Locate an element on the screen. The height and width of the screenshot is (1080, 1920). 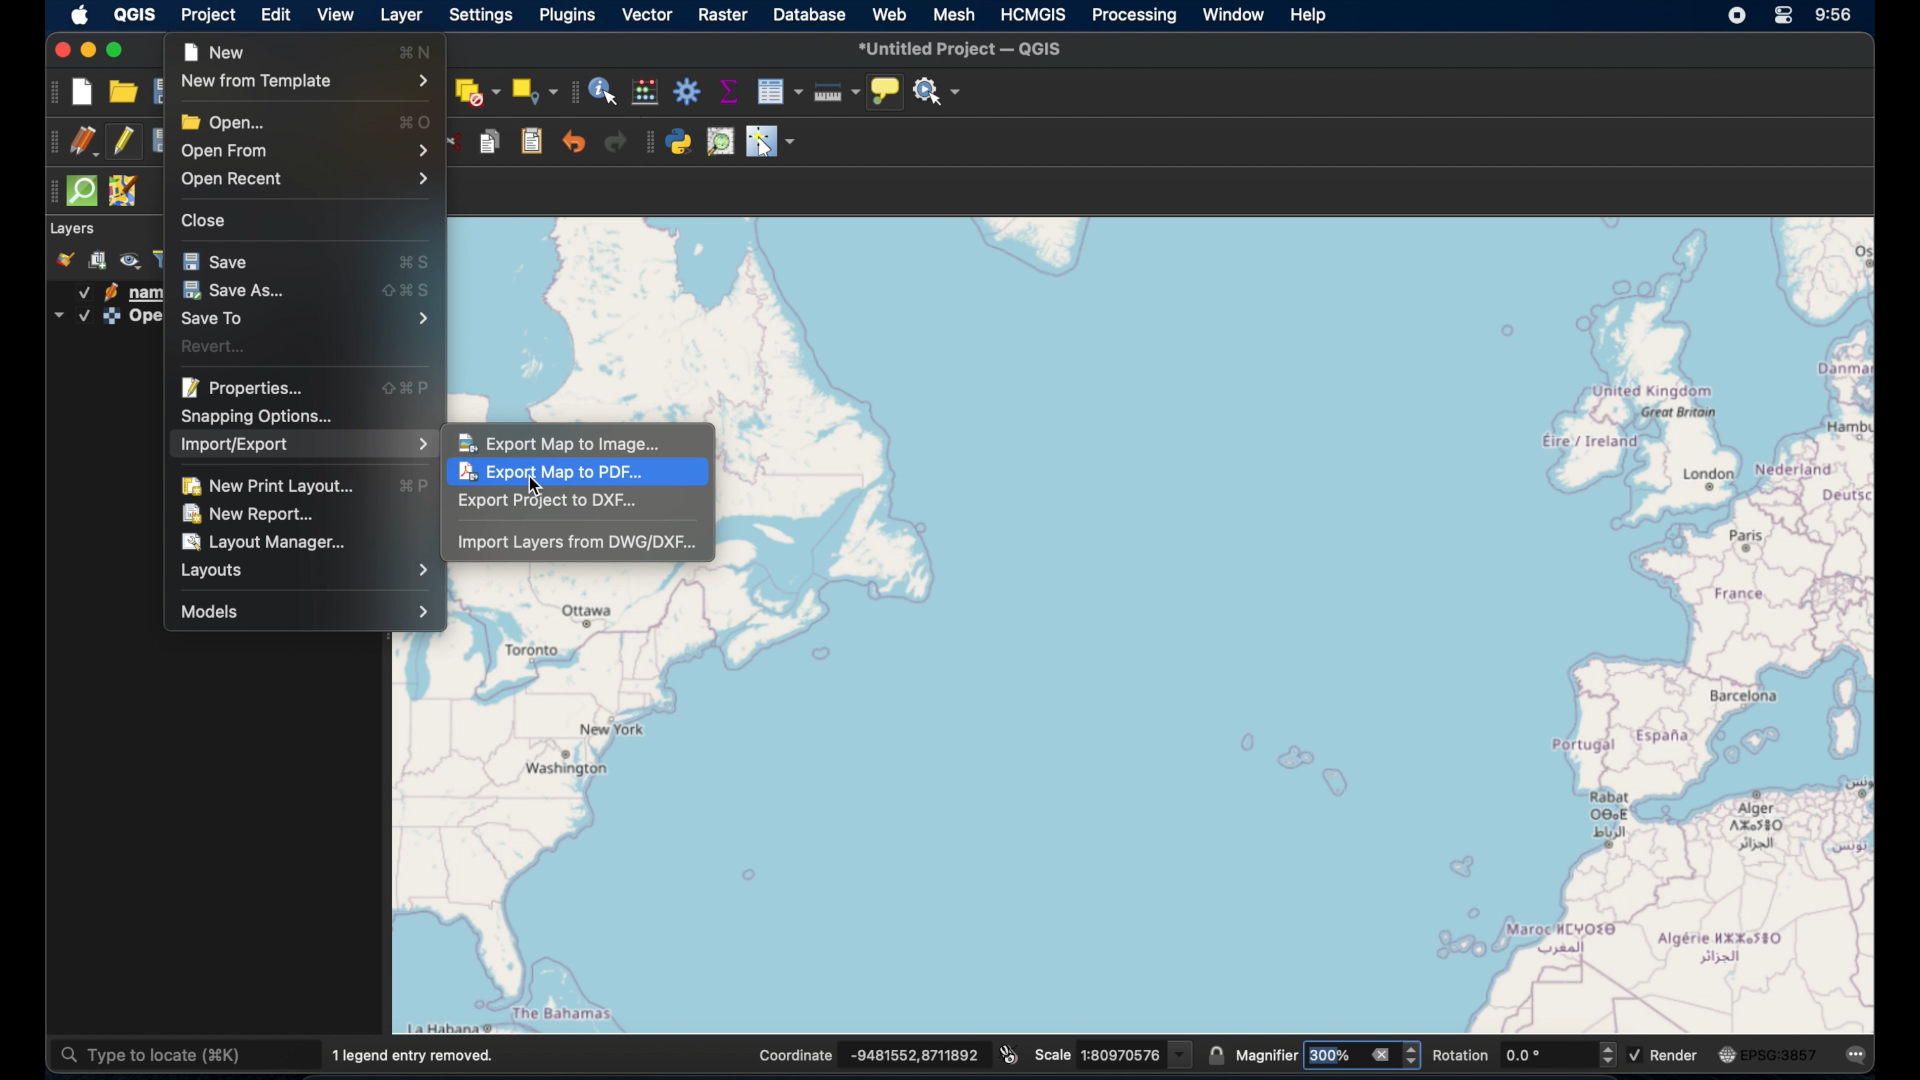
show map tips is located at coordinates (887, 92).